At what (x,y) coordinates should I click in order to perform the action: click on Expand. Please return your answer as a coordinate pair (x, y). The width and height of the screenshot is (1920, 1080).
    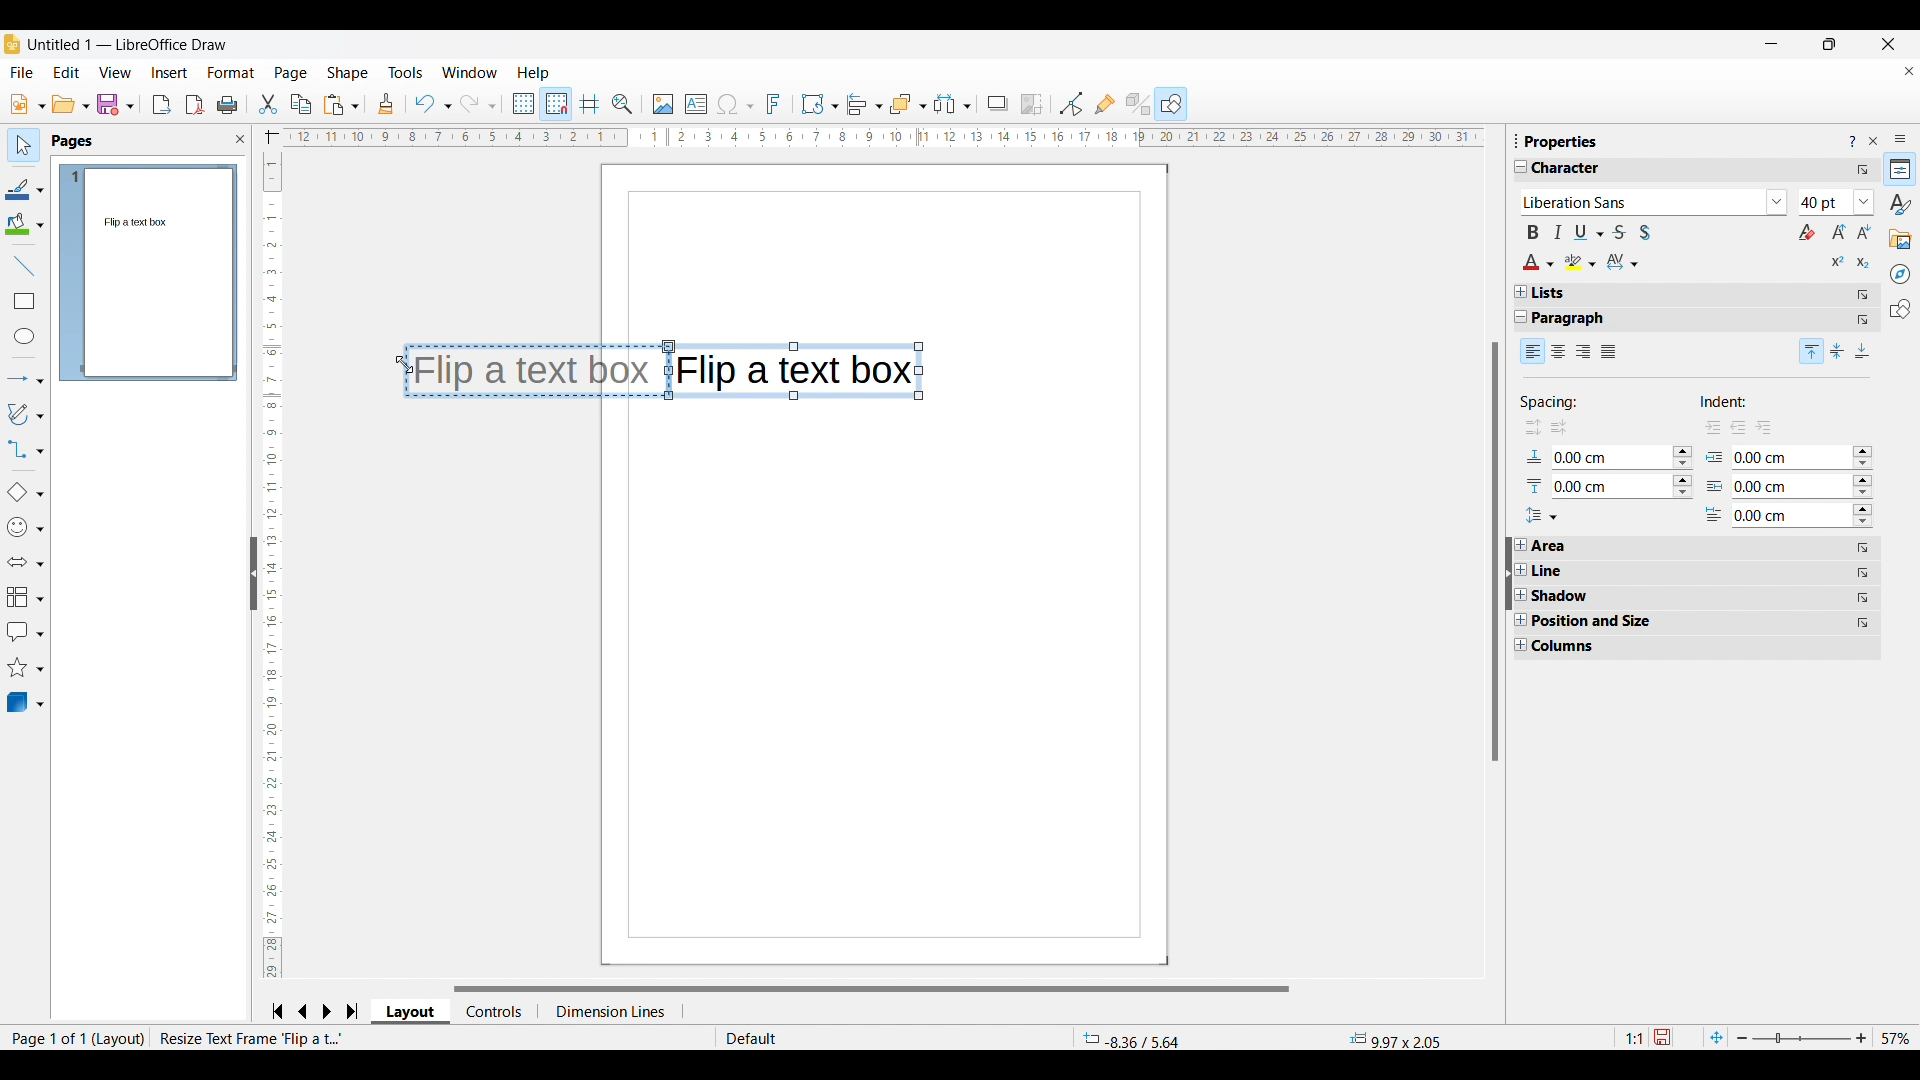
    Looking at the image, I should click on (1521, 292).